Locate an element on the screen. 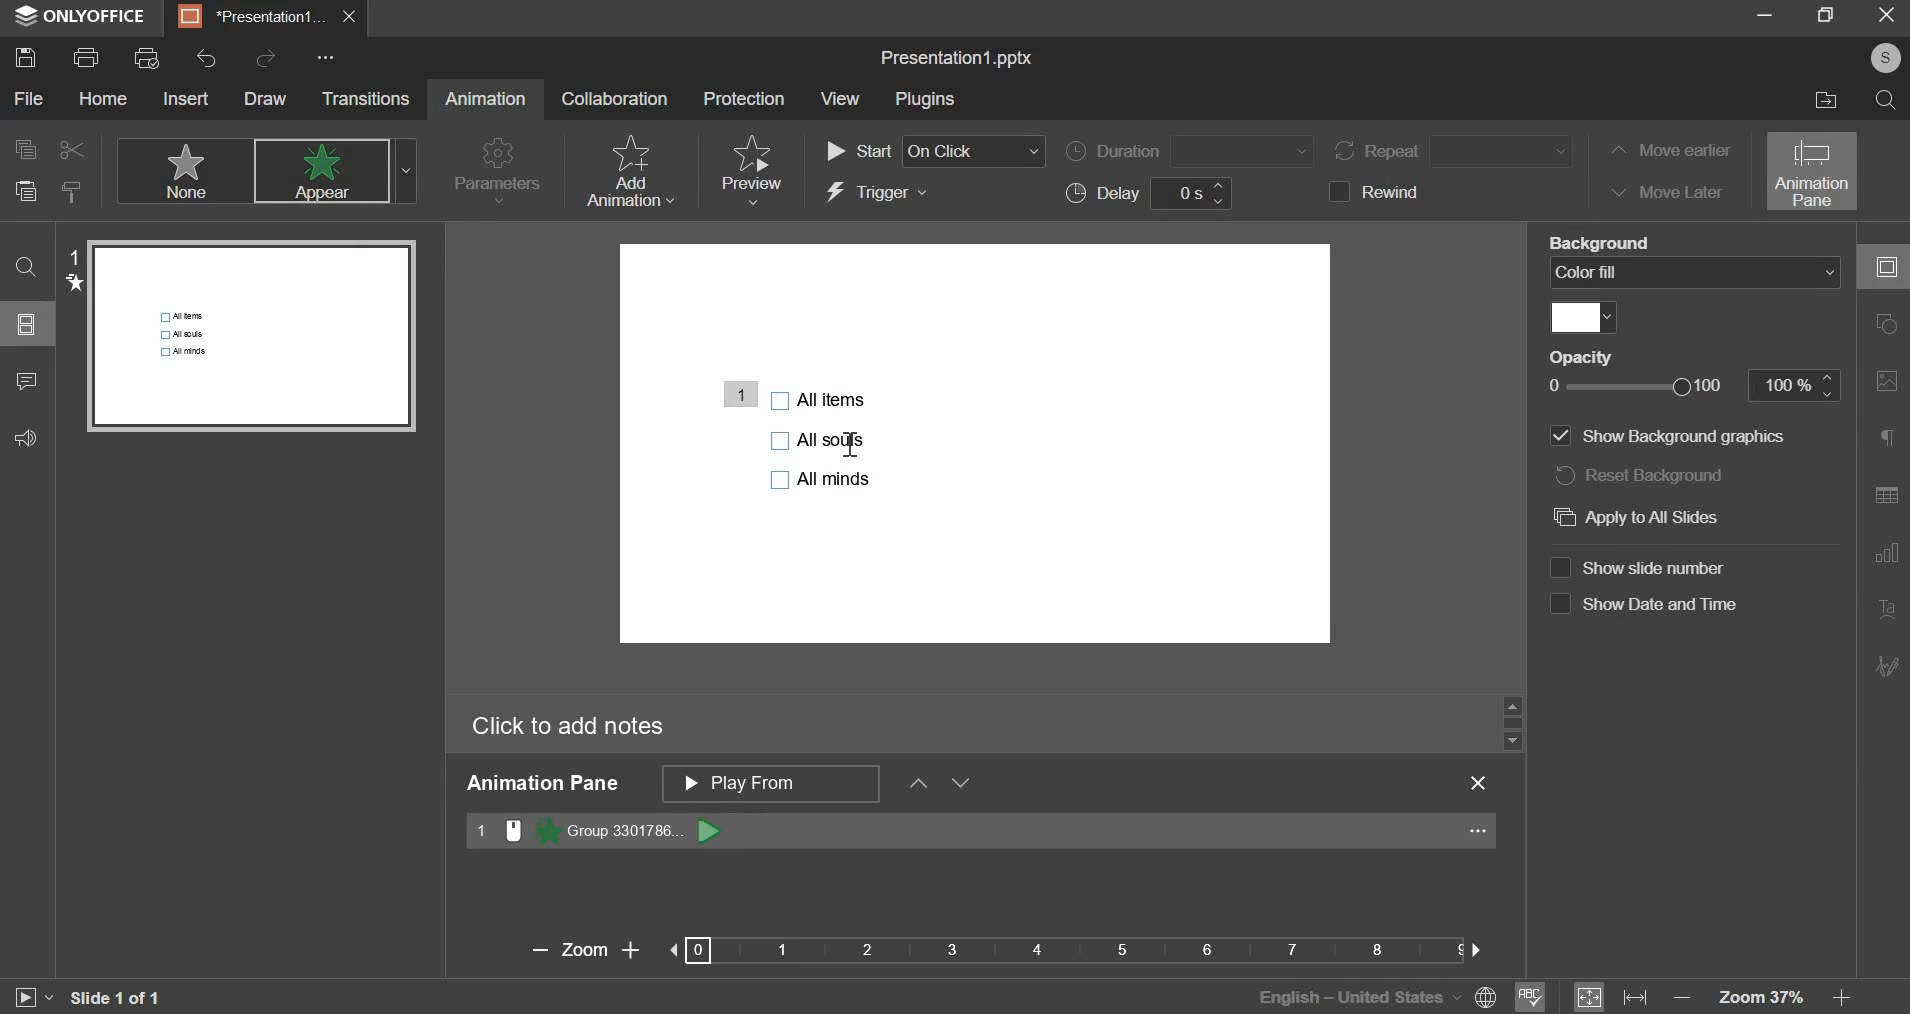 The image size is (1910, 1014). file is located at coordinates (30, 98).